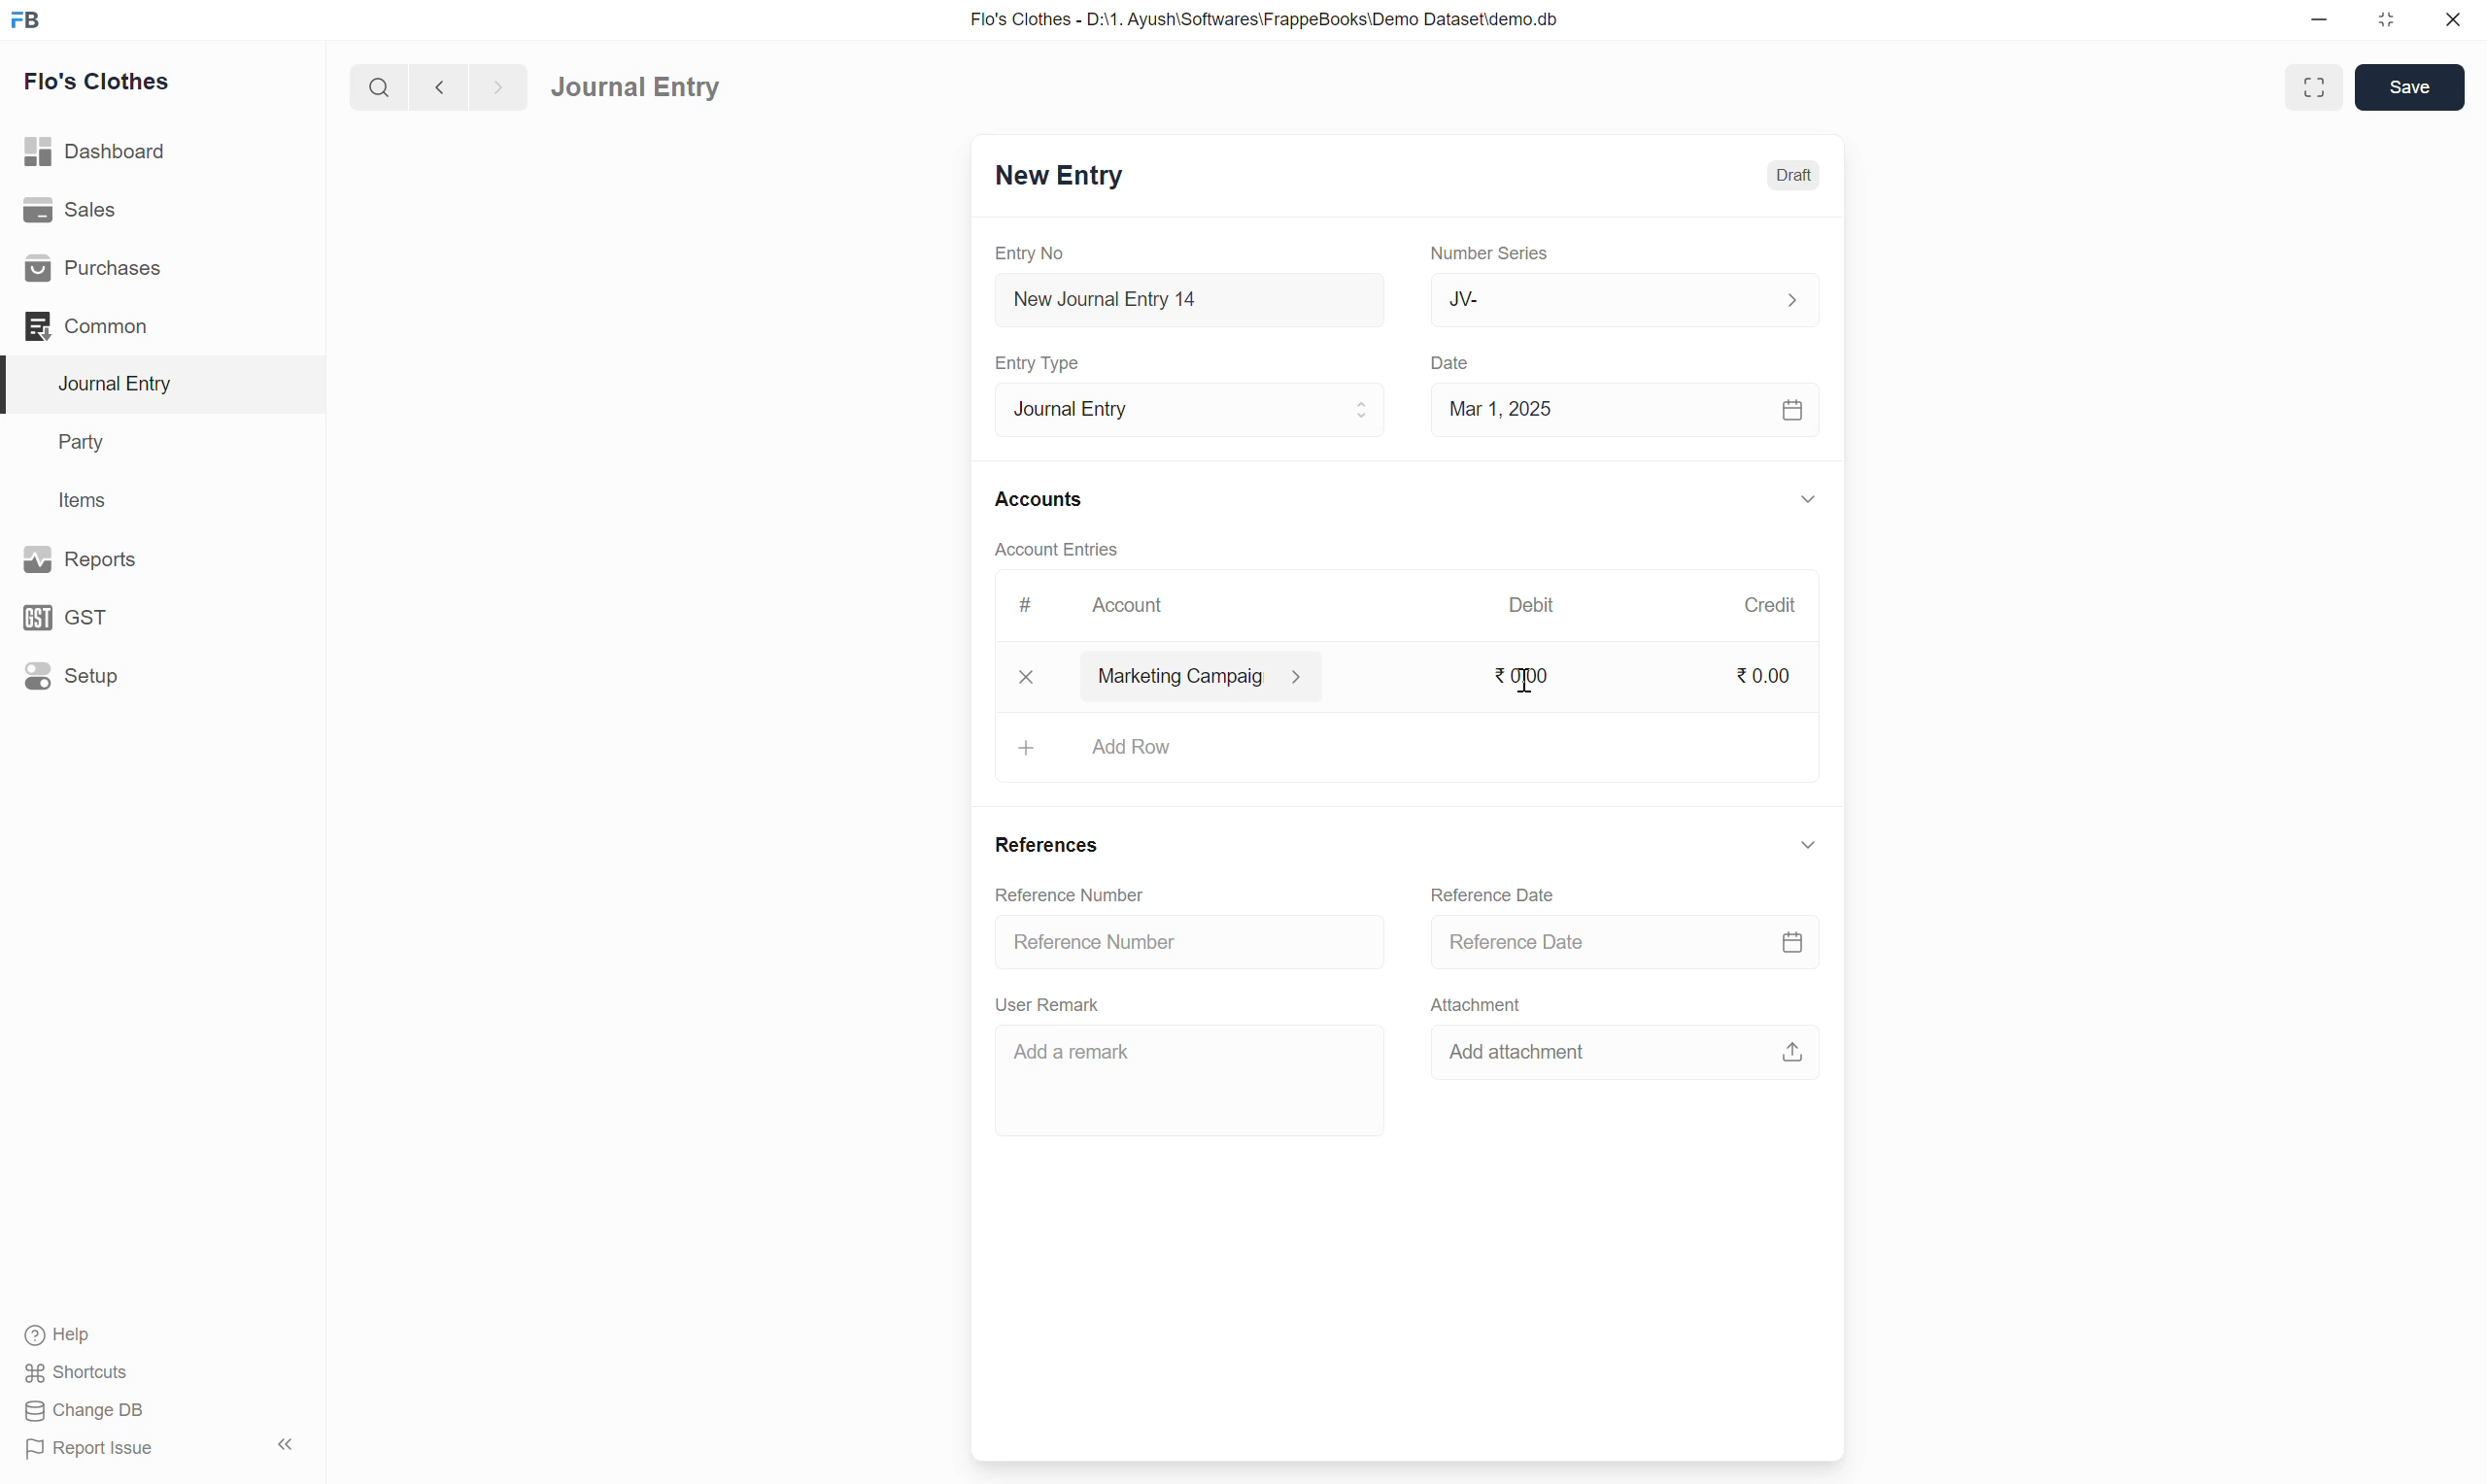 The image size is (2487, 1484). I want to click on Change DB, so click(84, 1410).